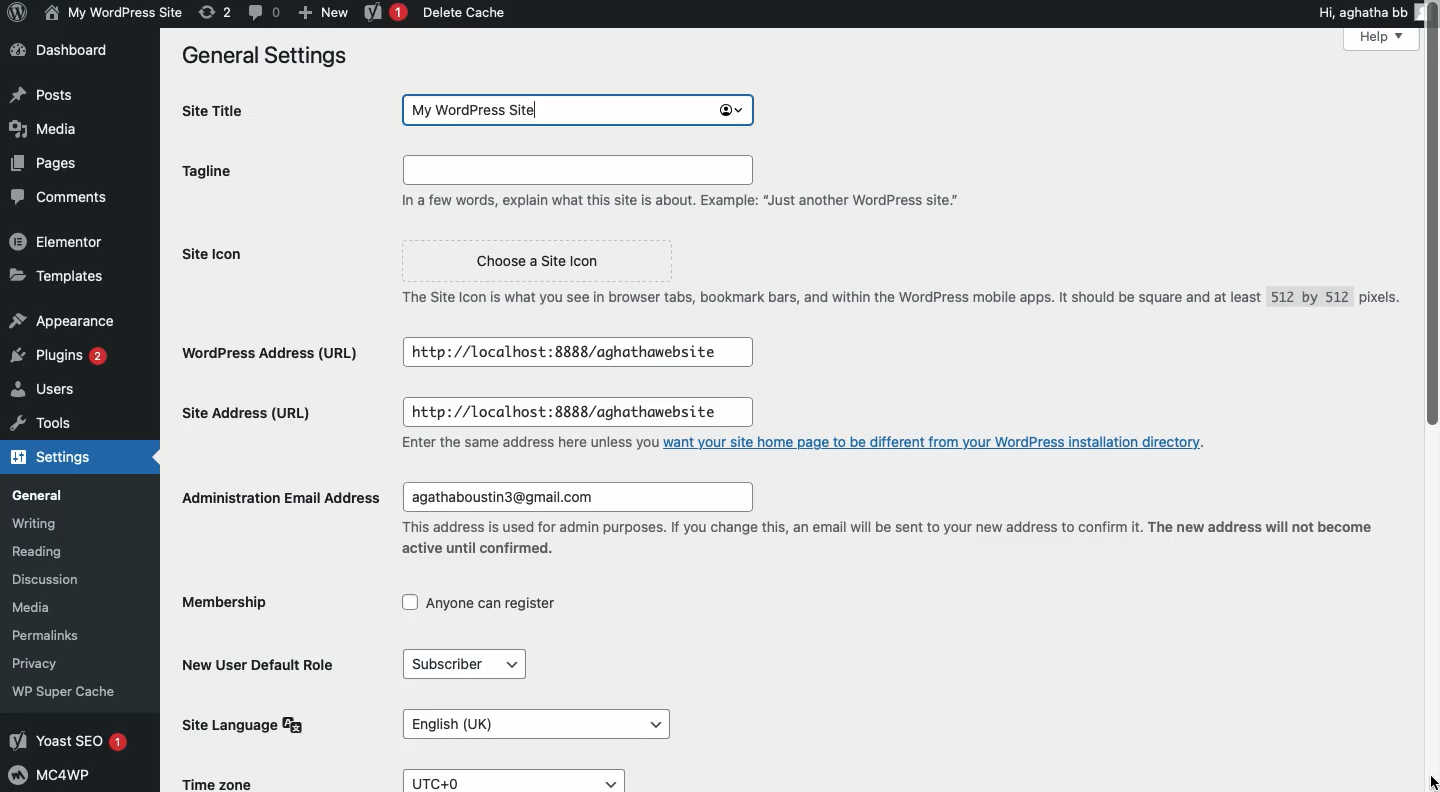 Image resolution: width=1440 pixels, height=792 pixels. Describe the element at coordinates (33, 525) in the screenshot. I see `Writing` at that location.